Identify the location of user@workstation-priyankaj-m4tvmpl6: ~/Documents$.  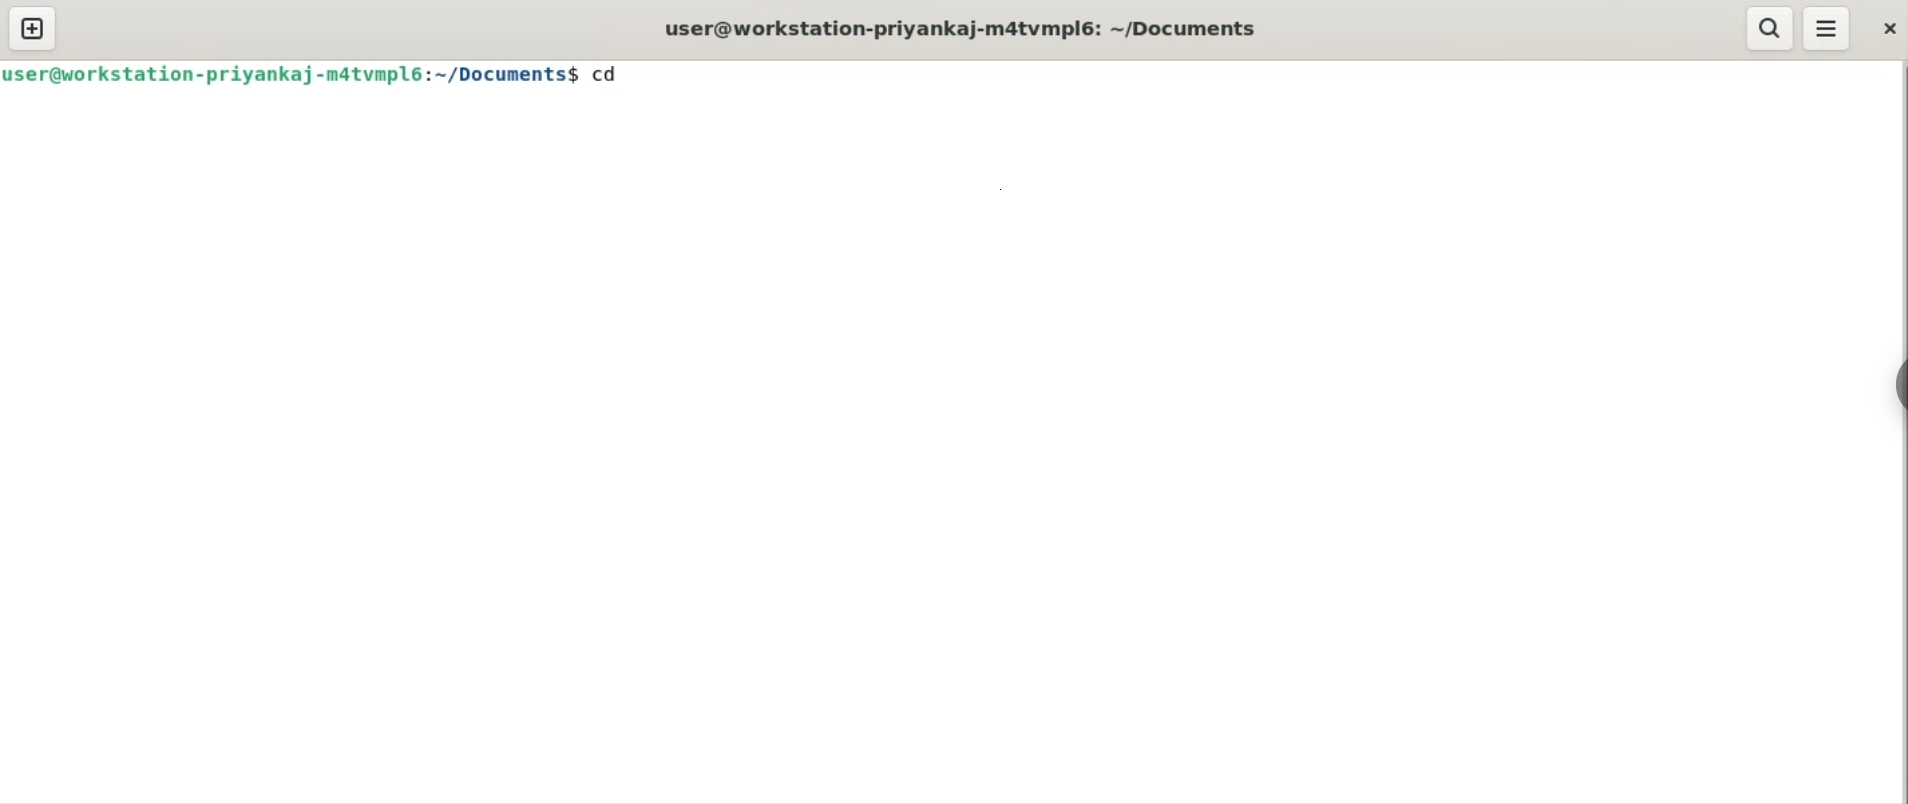
(291, 73).